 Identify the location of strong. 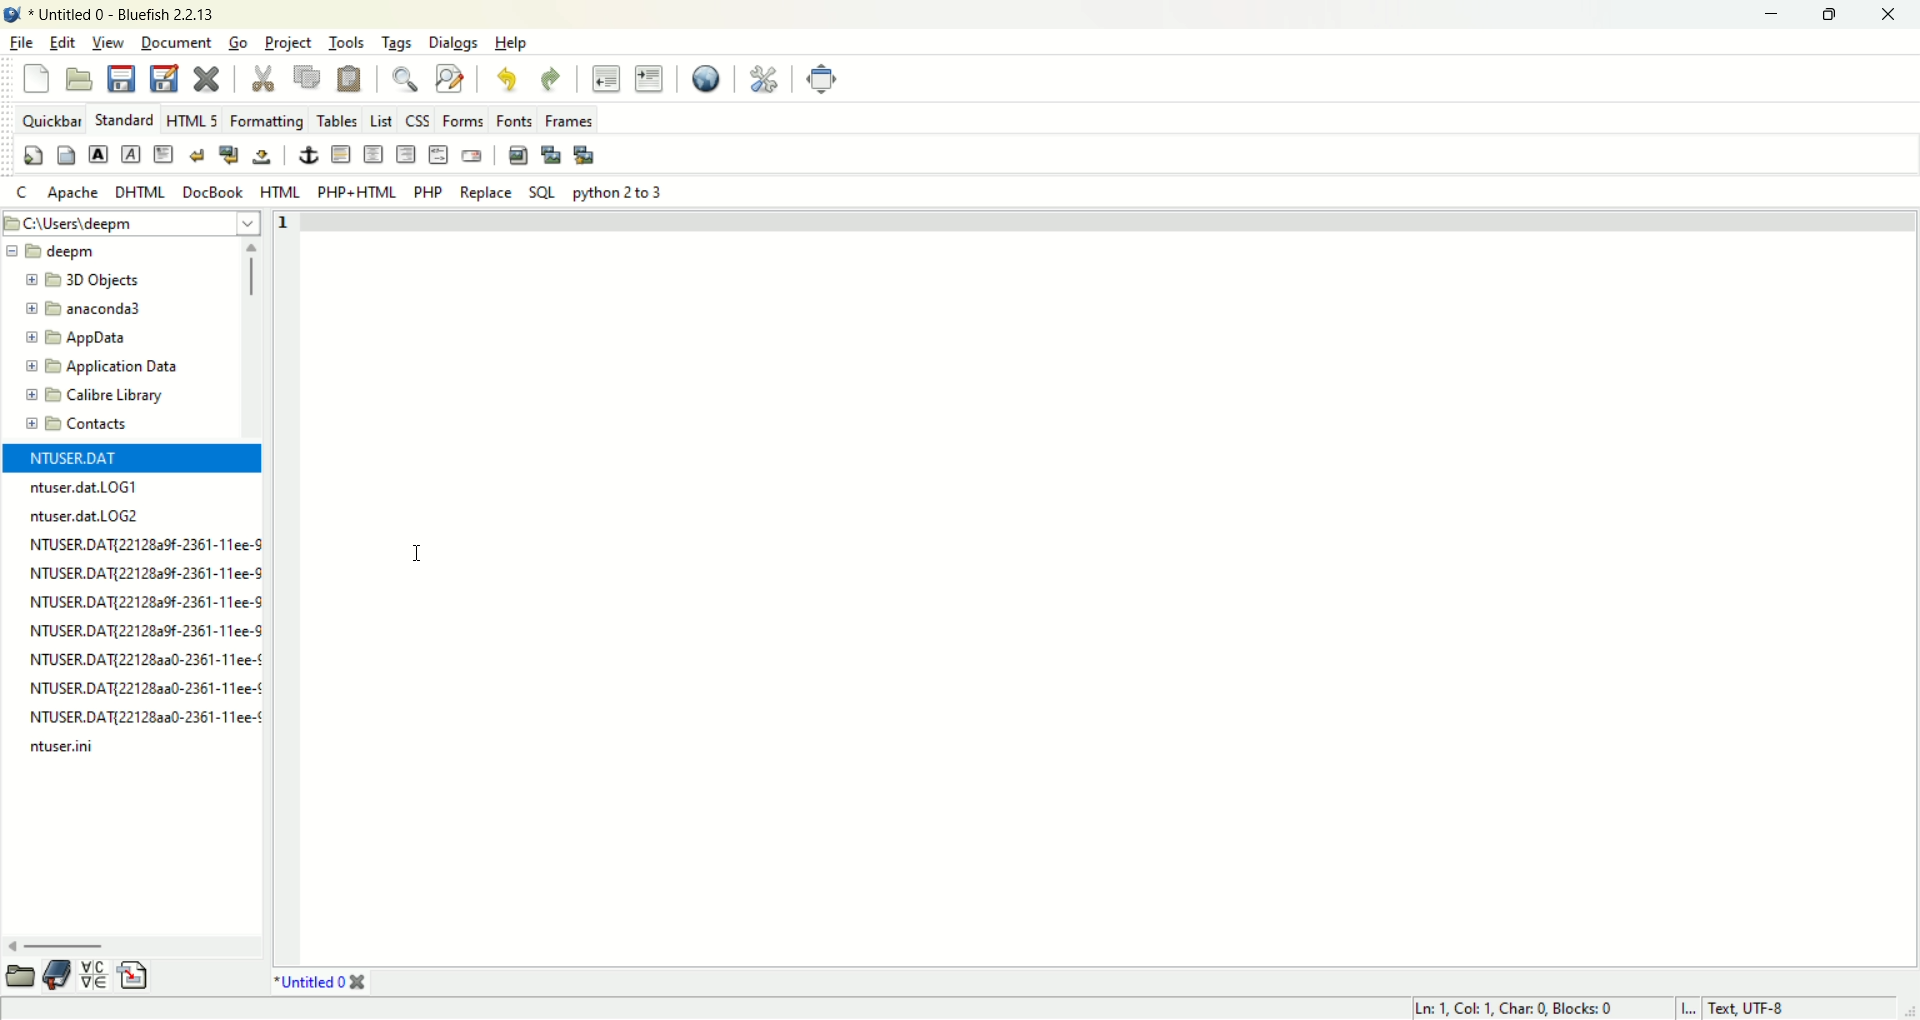
(97, 153).